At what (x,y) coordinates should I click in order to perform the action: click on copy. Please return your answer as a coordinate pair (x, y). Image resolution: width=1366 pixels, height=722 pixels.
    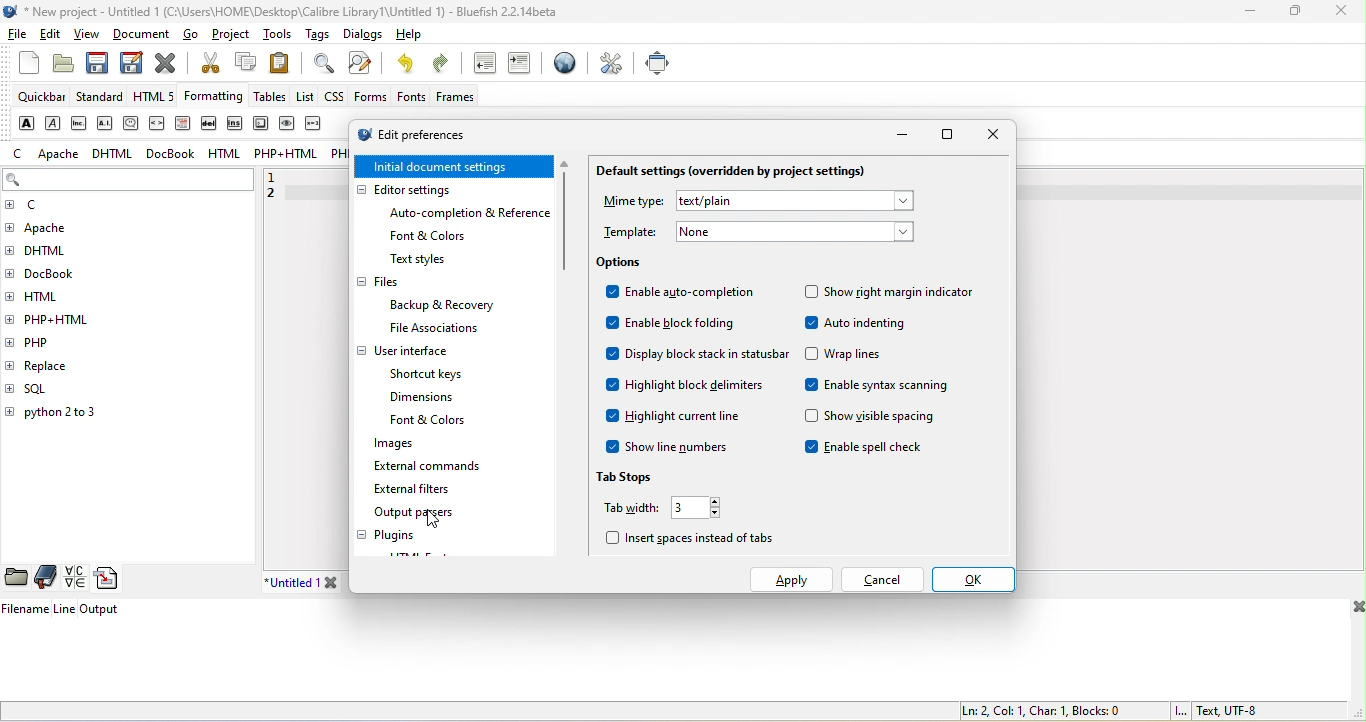
    Looking at the image, I should click on (245, 64).